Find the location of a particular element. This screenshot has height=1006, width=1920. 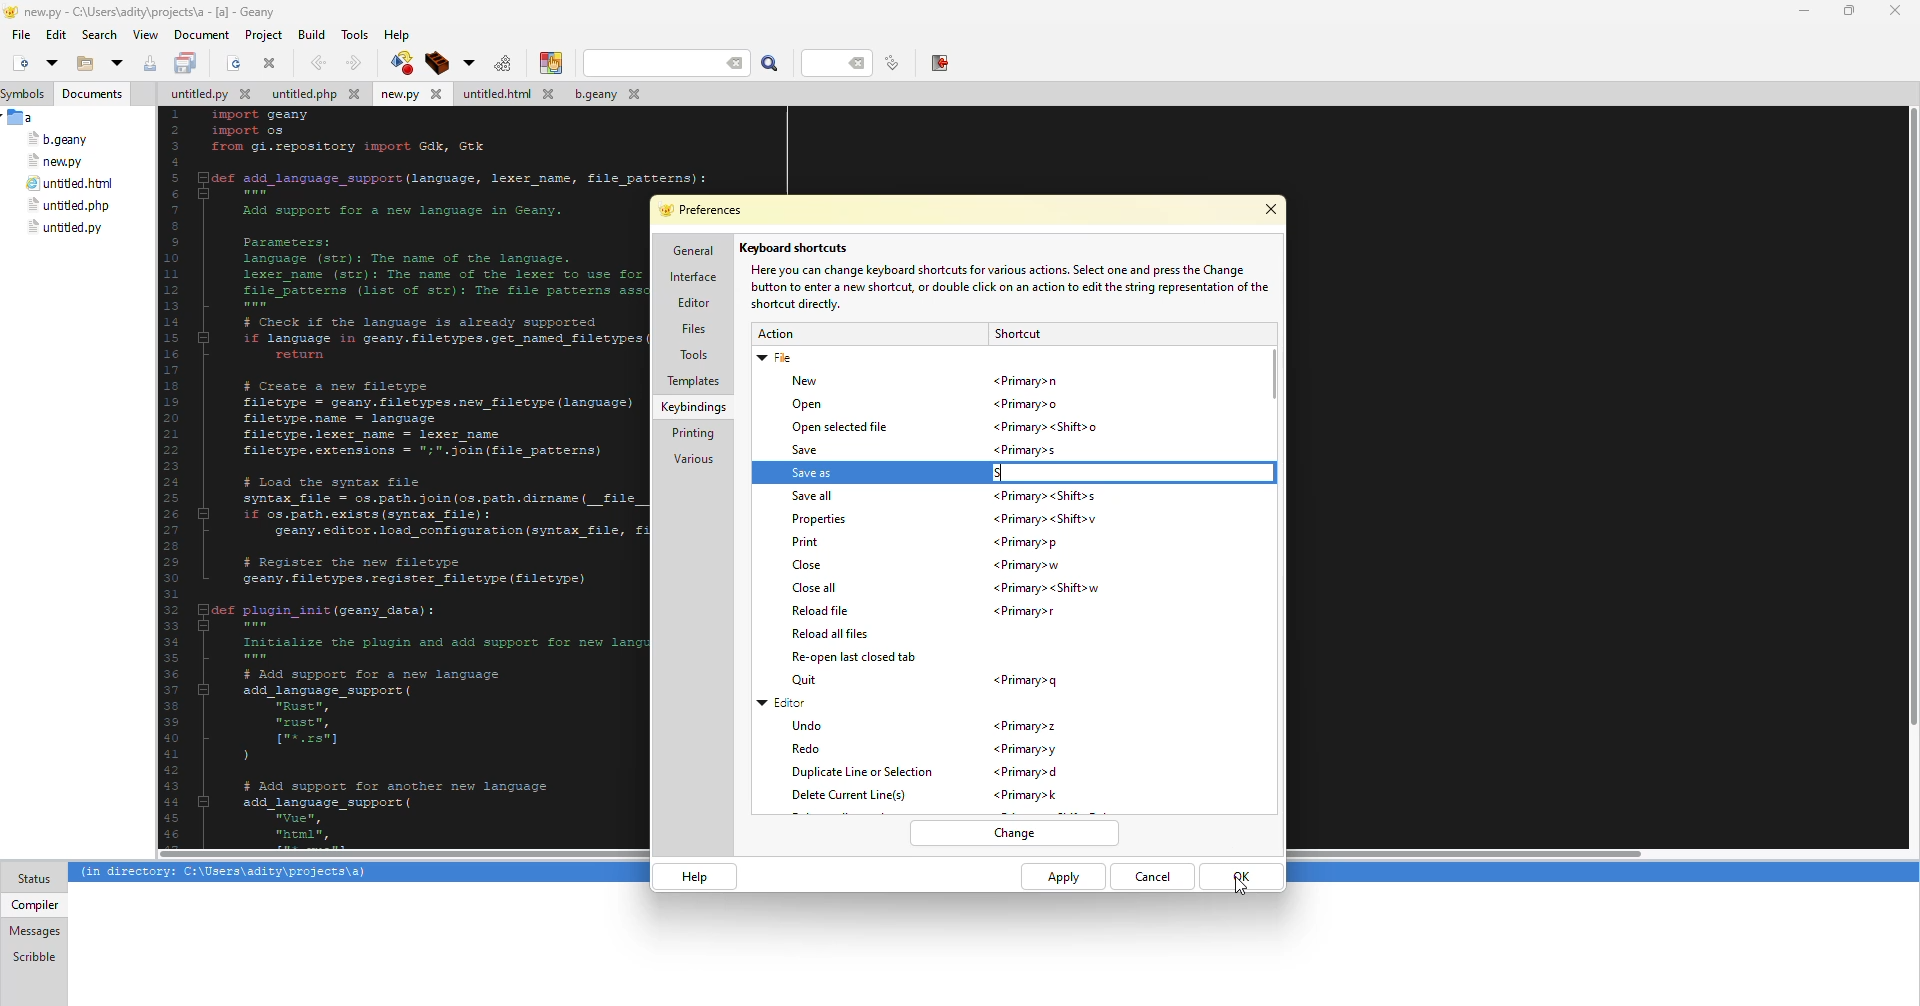

shortcut is located at coordinates (1025, 728).